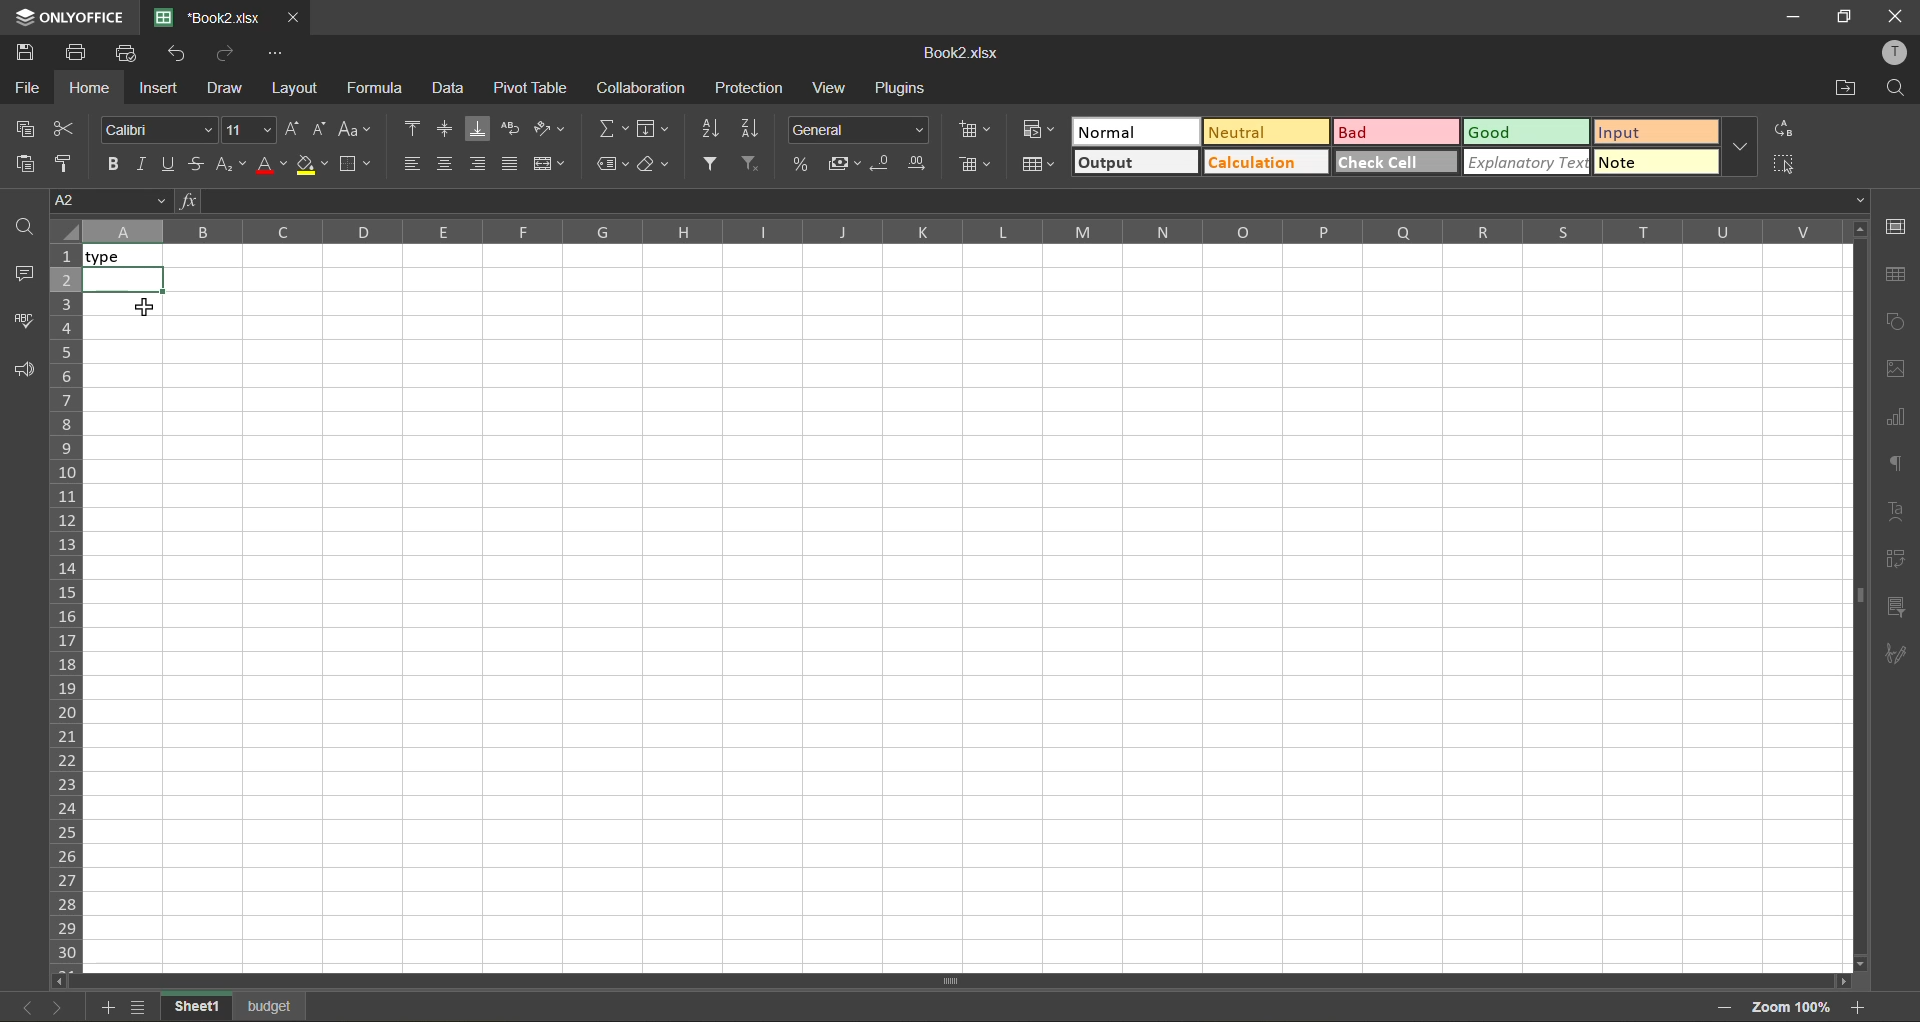  What do you see at coordinates (902, 91) in the screenshot?
I see `plugins` at bounding box center [902, 91].